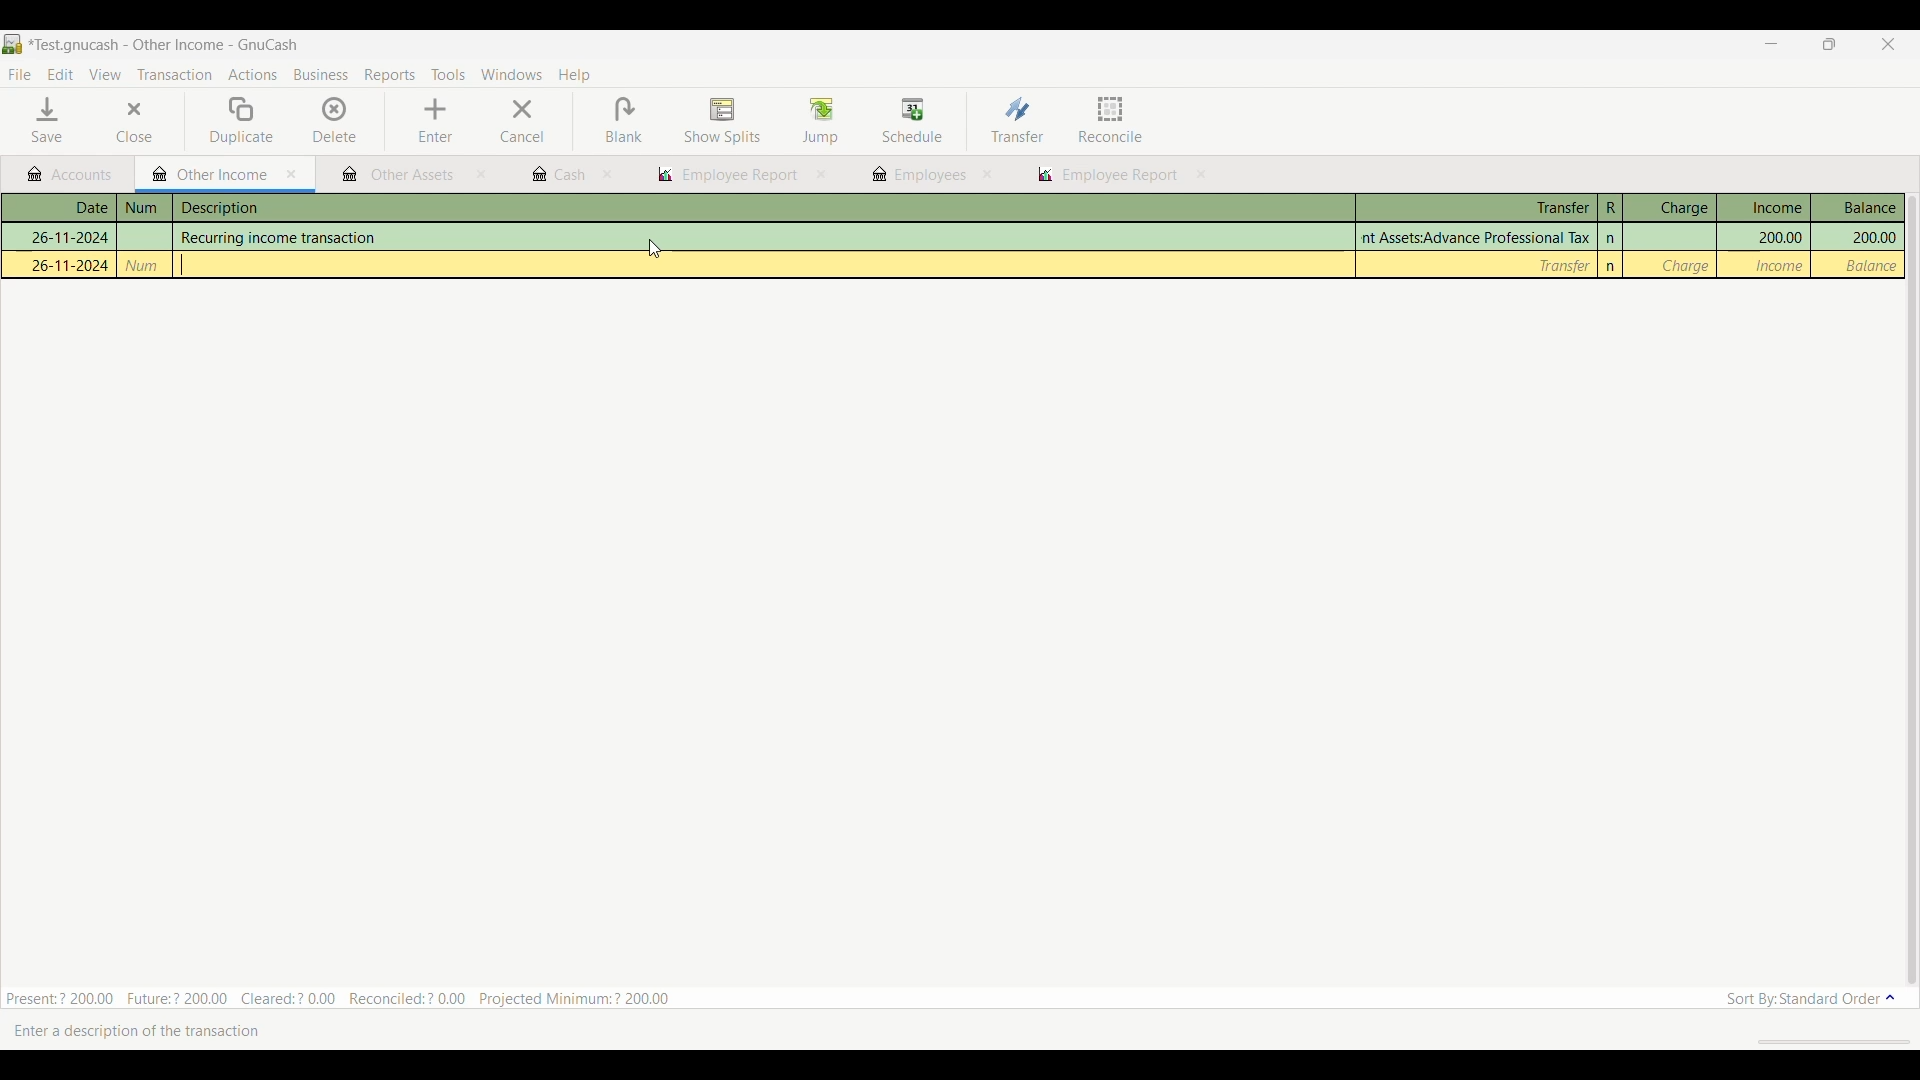 Image resolution: width=1920 pixels, height=1080 pixels. Describe the element at coordinates (987, 174) in the screenshot. I see `close` at that location.